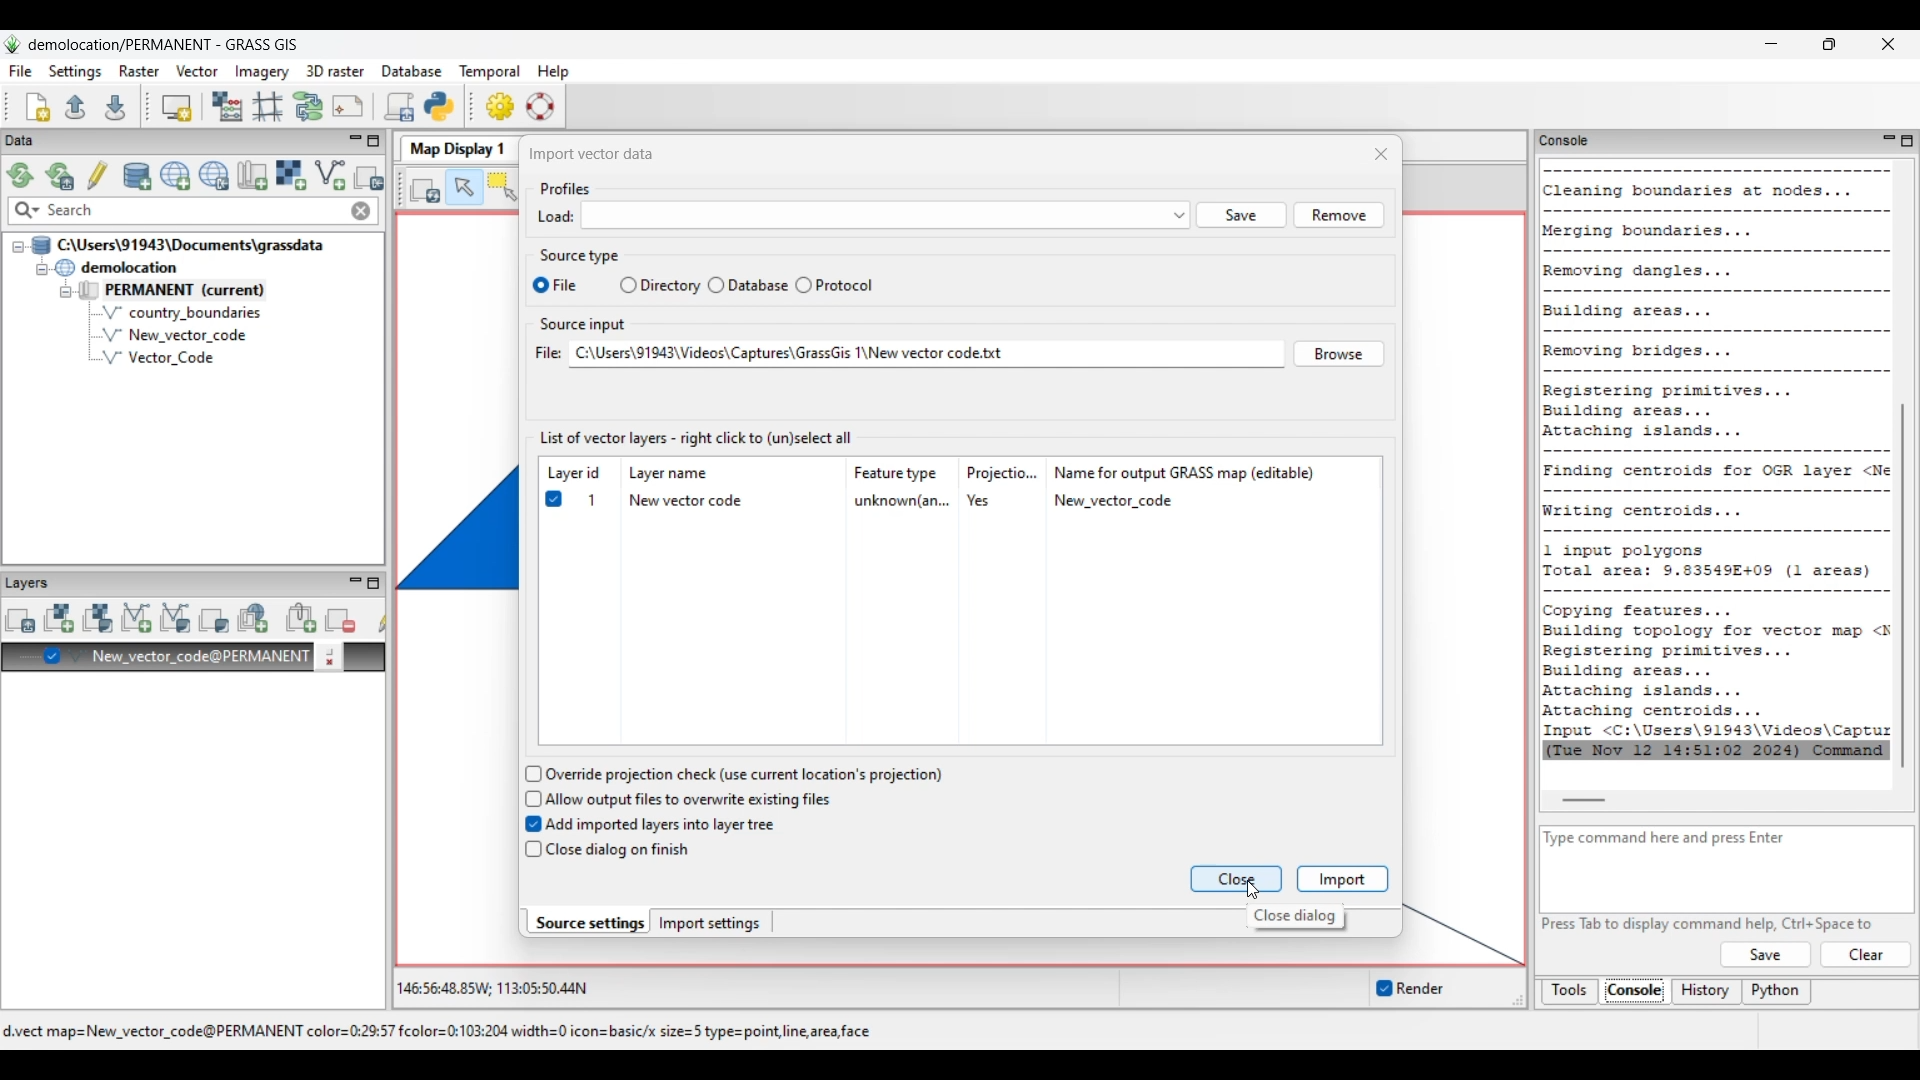 This screenshot has width=1920, height=1080. Describe the element at coordinates (41, 270) in the screenshot. I see `Collapse demolition` at that location.